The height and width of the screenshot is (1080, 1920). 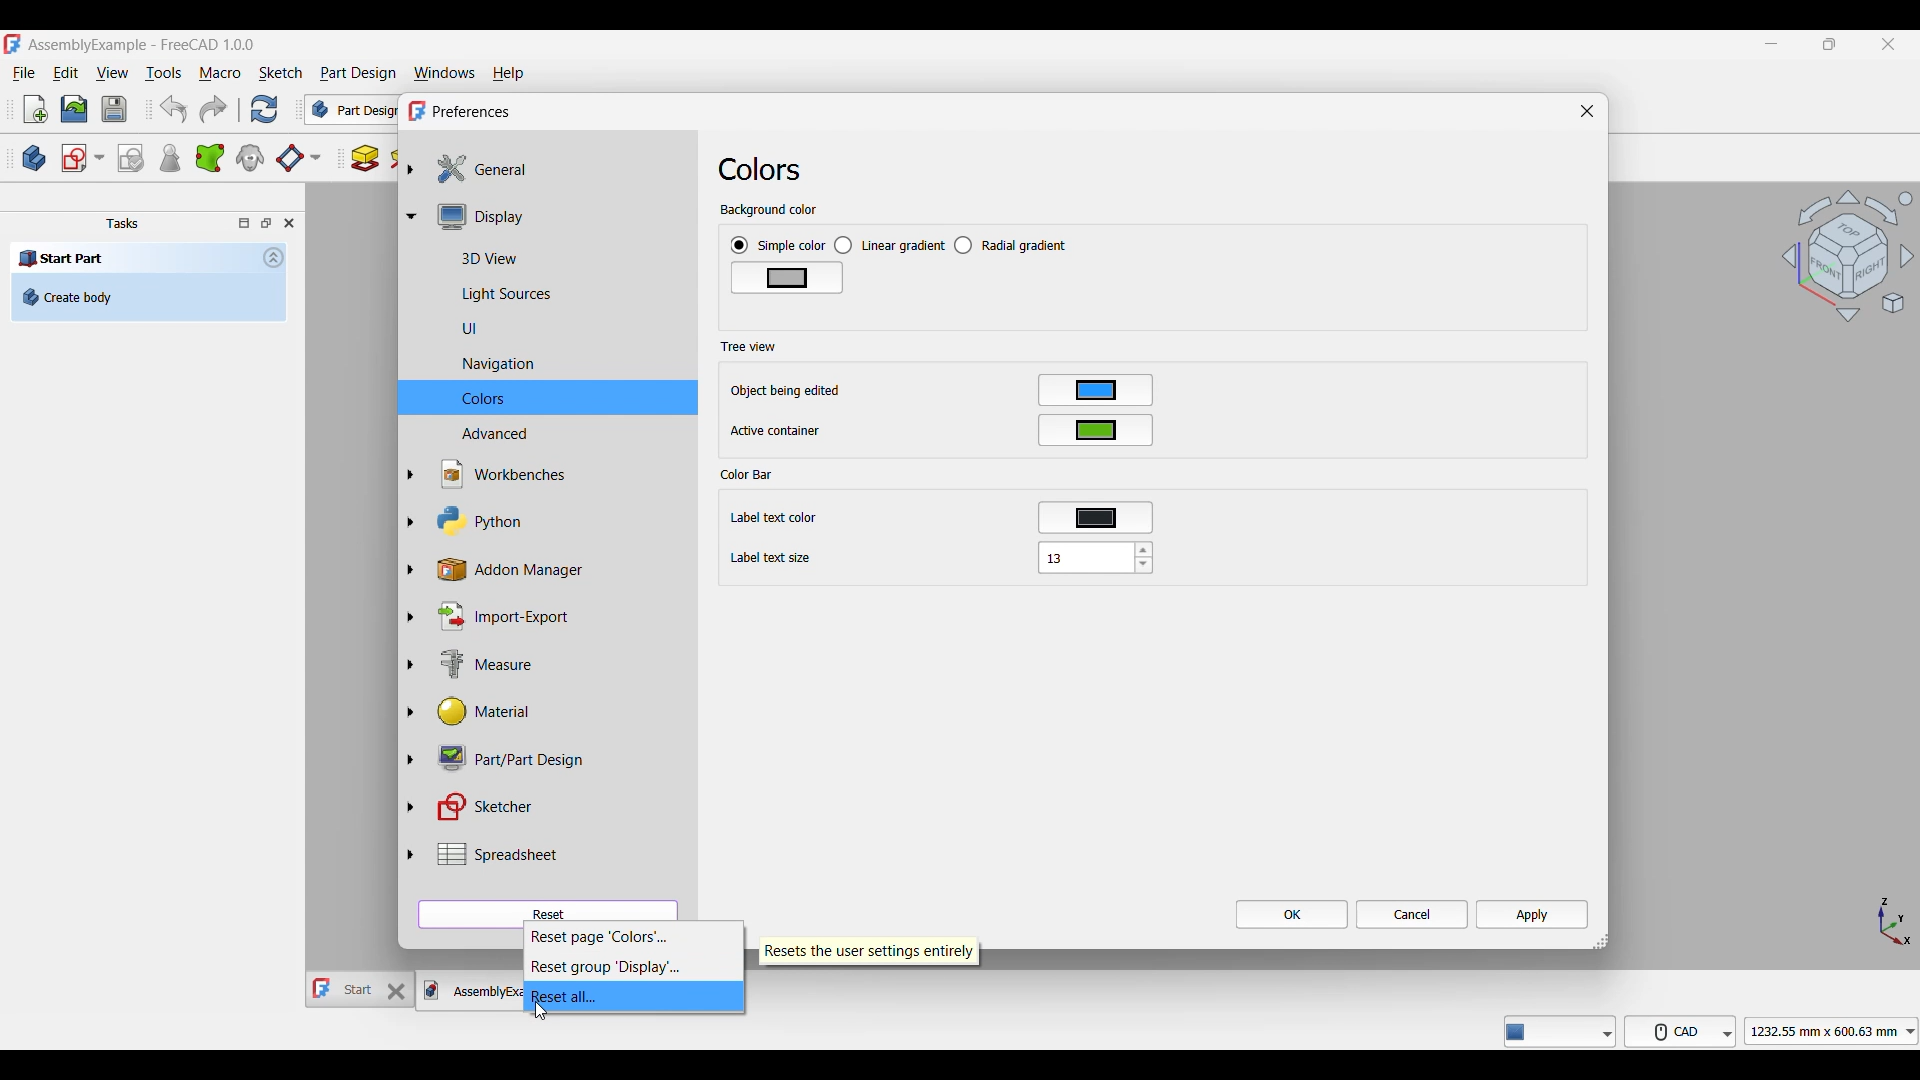 What do you see at coordinates (266, 223) in the screenshot?
I see `Toggle floating window` at bounding box center [266, 223].